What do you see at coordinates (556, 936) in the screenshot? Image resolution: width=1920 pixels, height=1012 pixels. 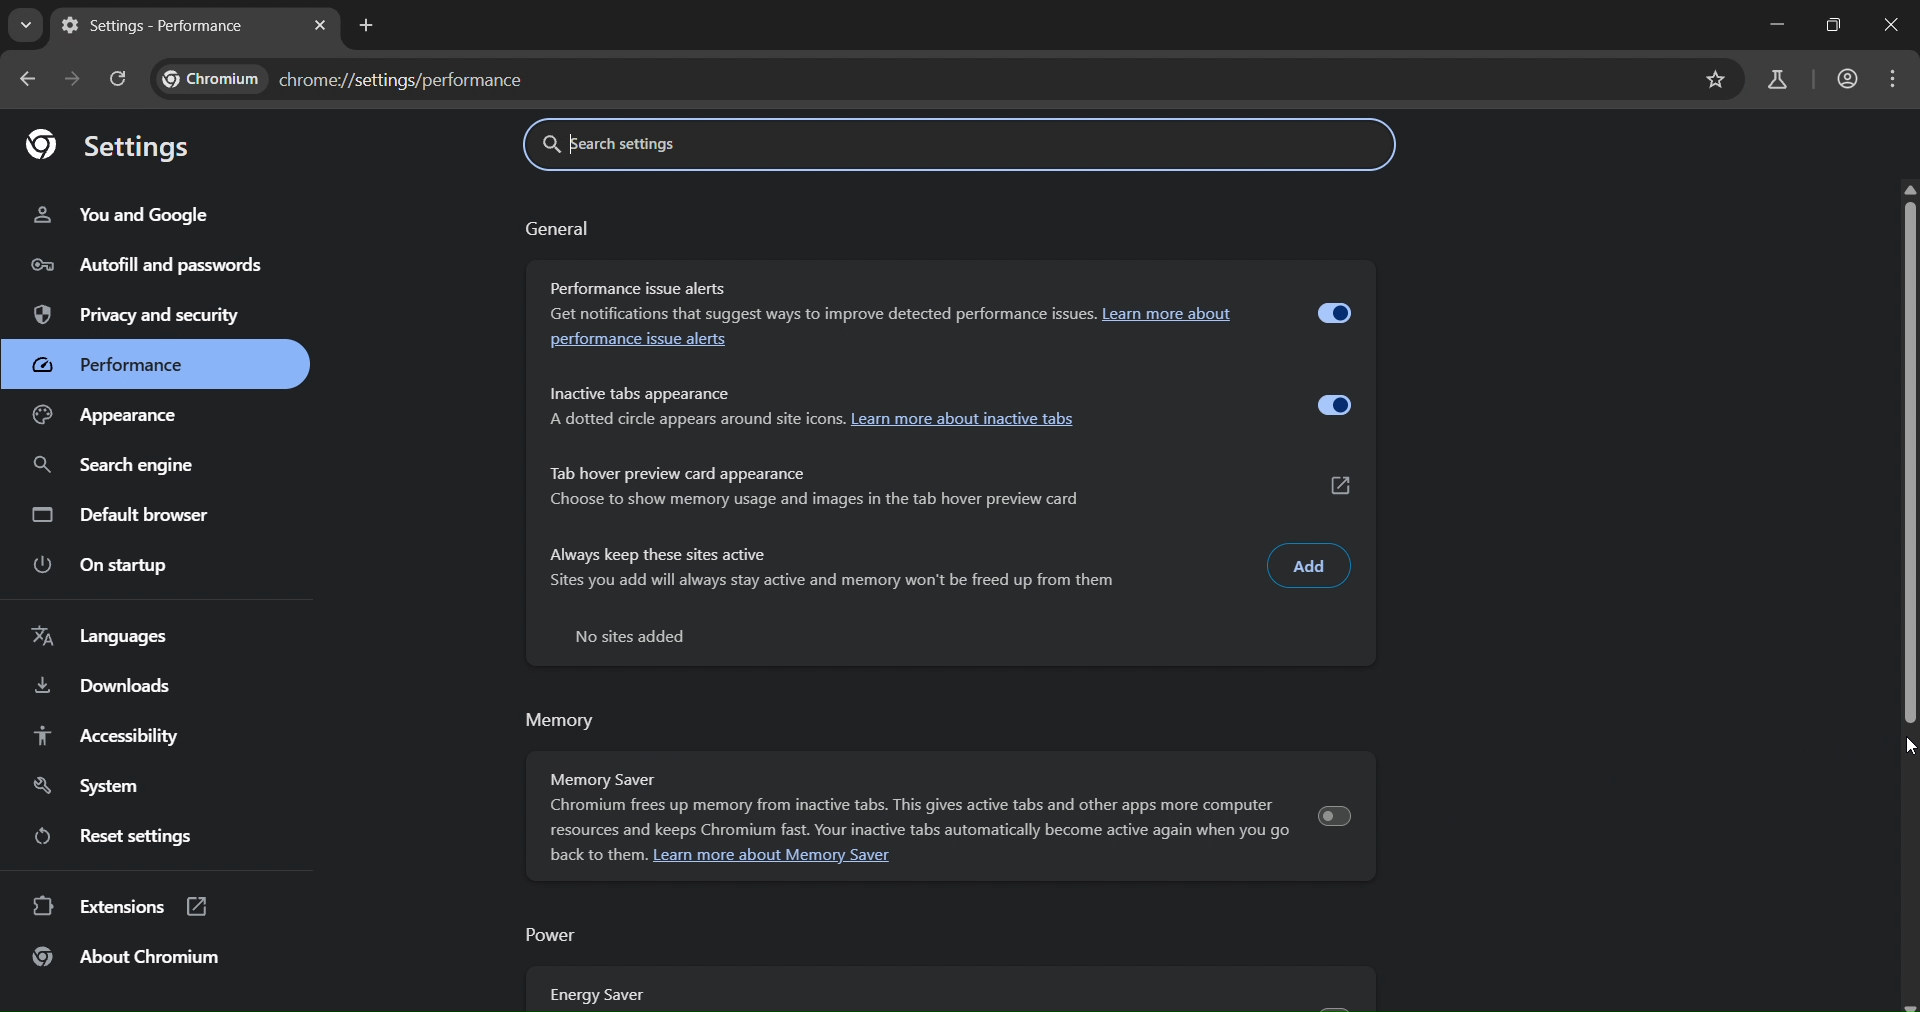 I see `power` at bounding box center [556, 936].